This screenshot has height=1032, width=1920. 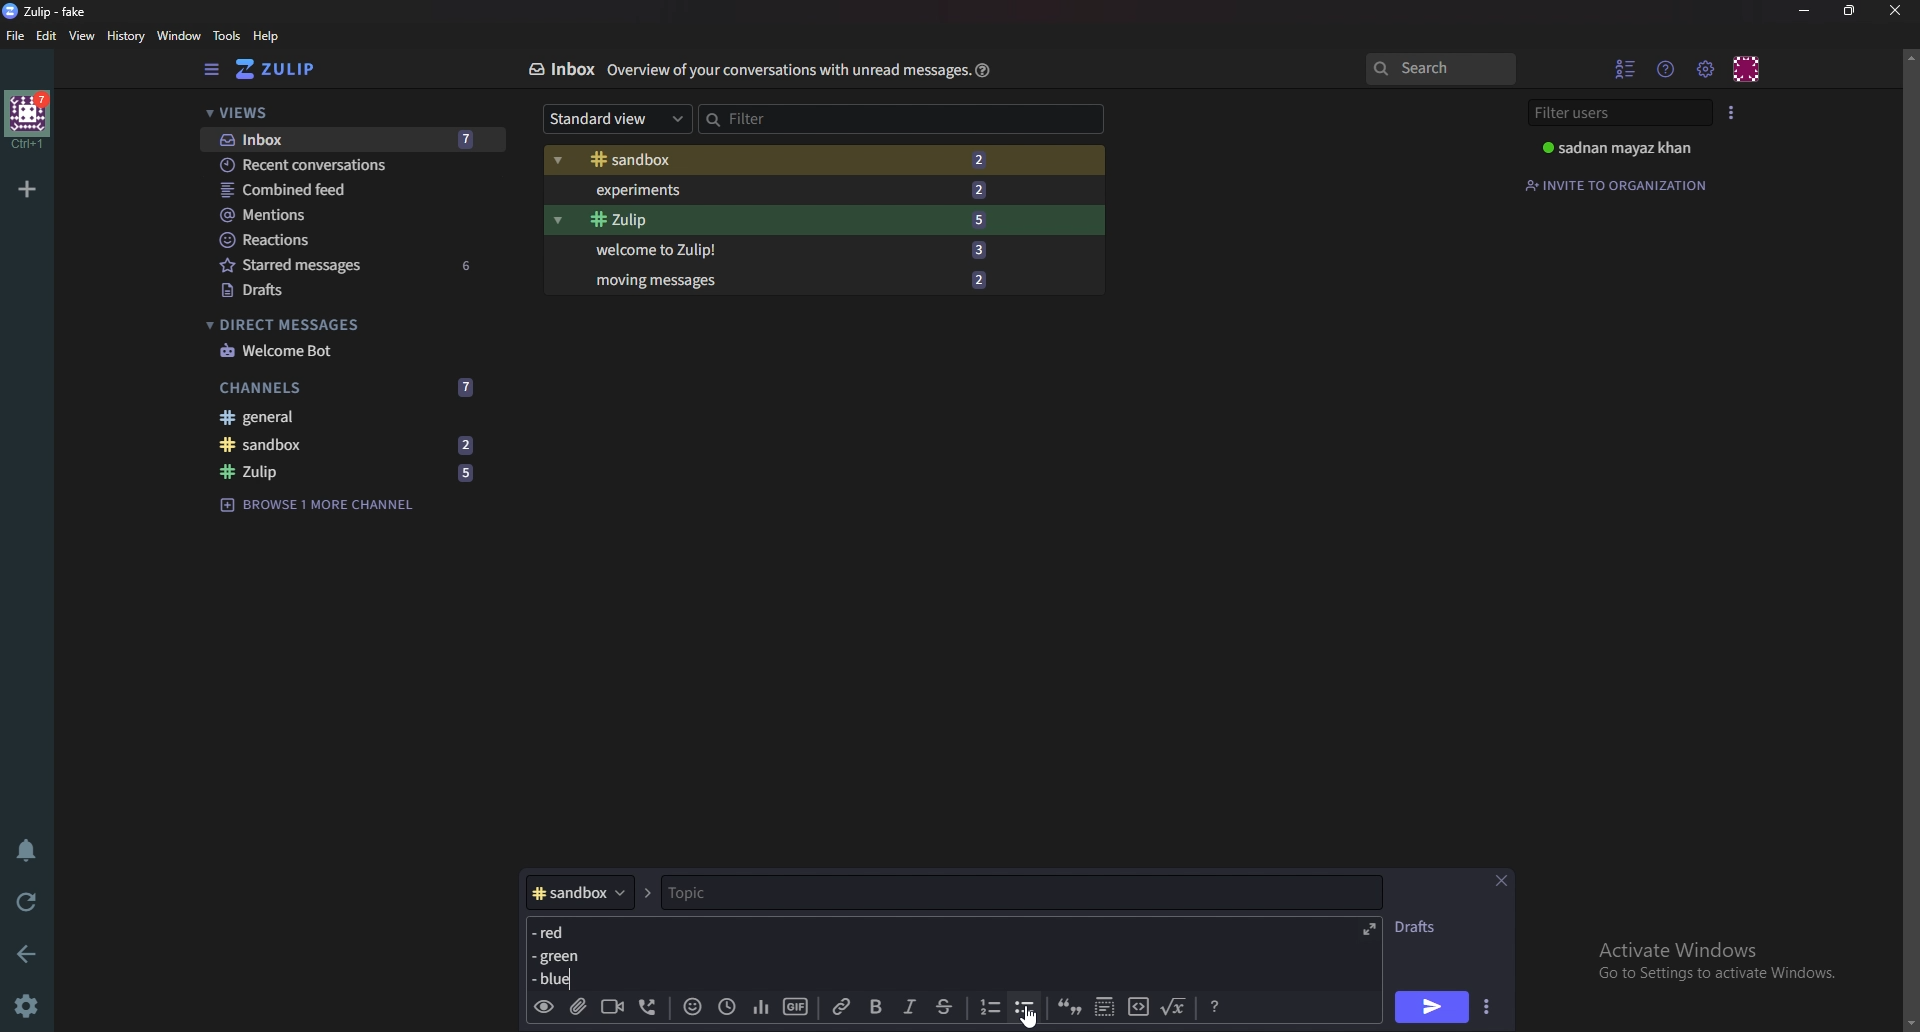 What do you see at coordinates (290, 69) in the screenshot?
I see `Home view` at bounding box center [290, 69].